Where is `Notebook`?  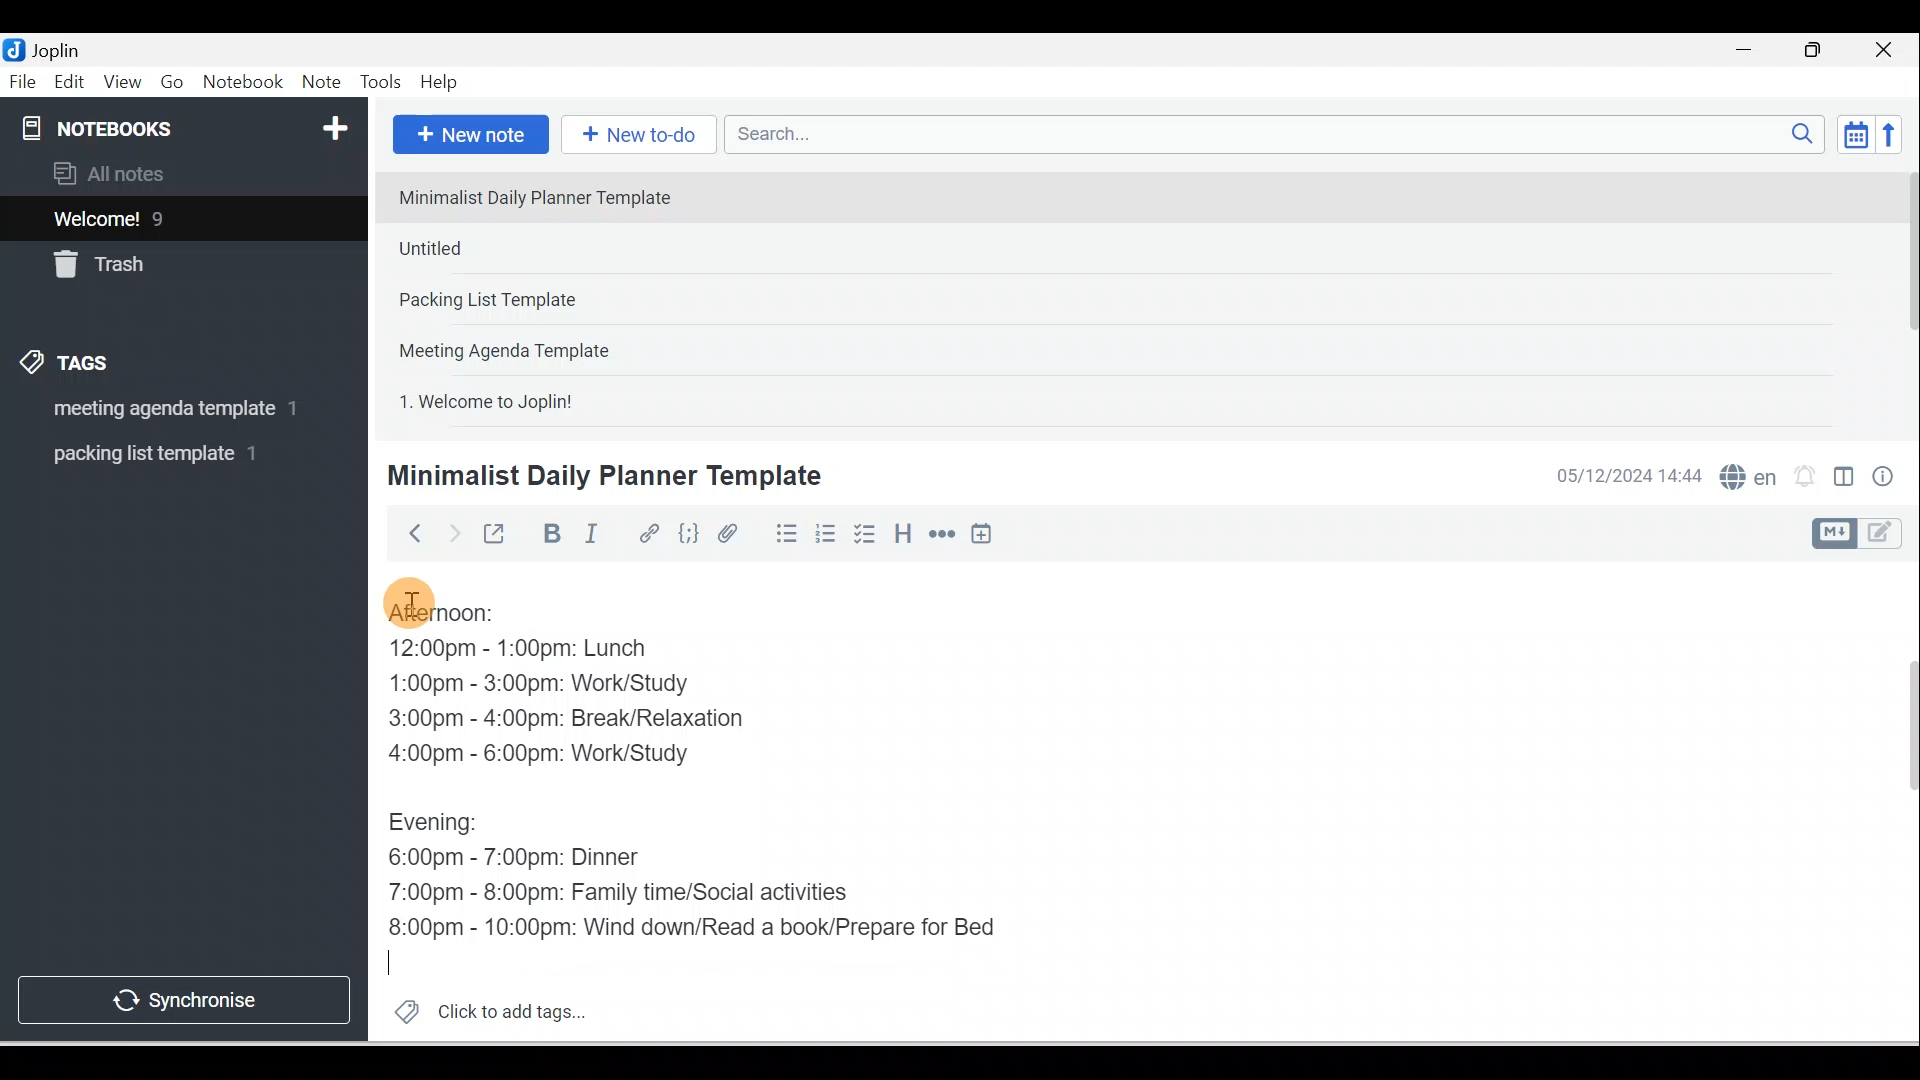
Notebook is located at coordinates (242, 83).